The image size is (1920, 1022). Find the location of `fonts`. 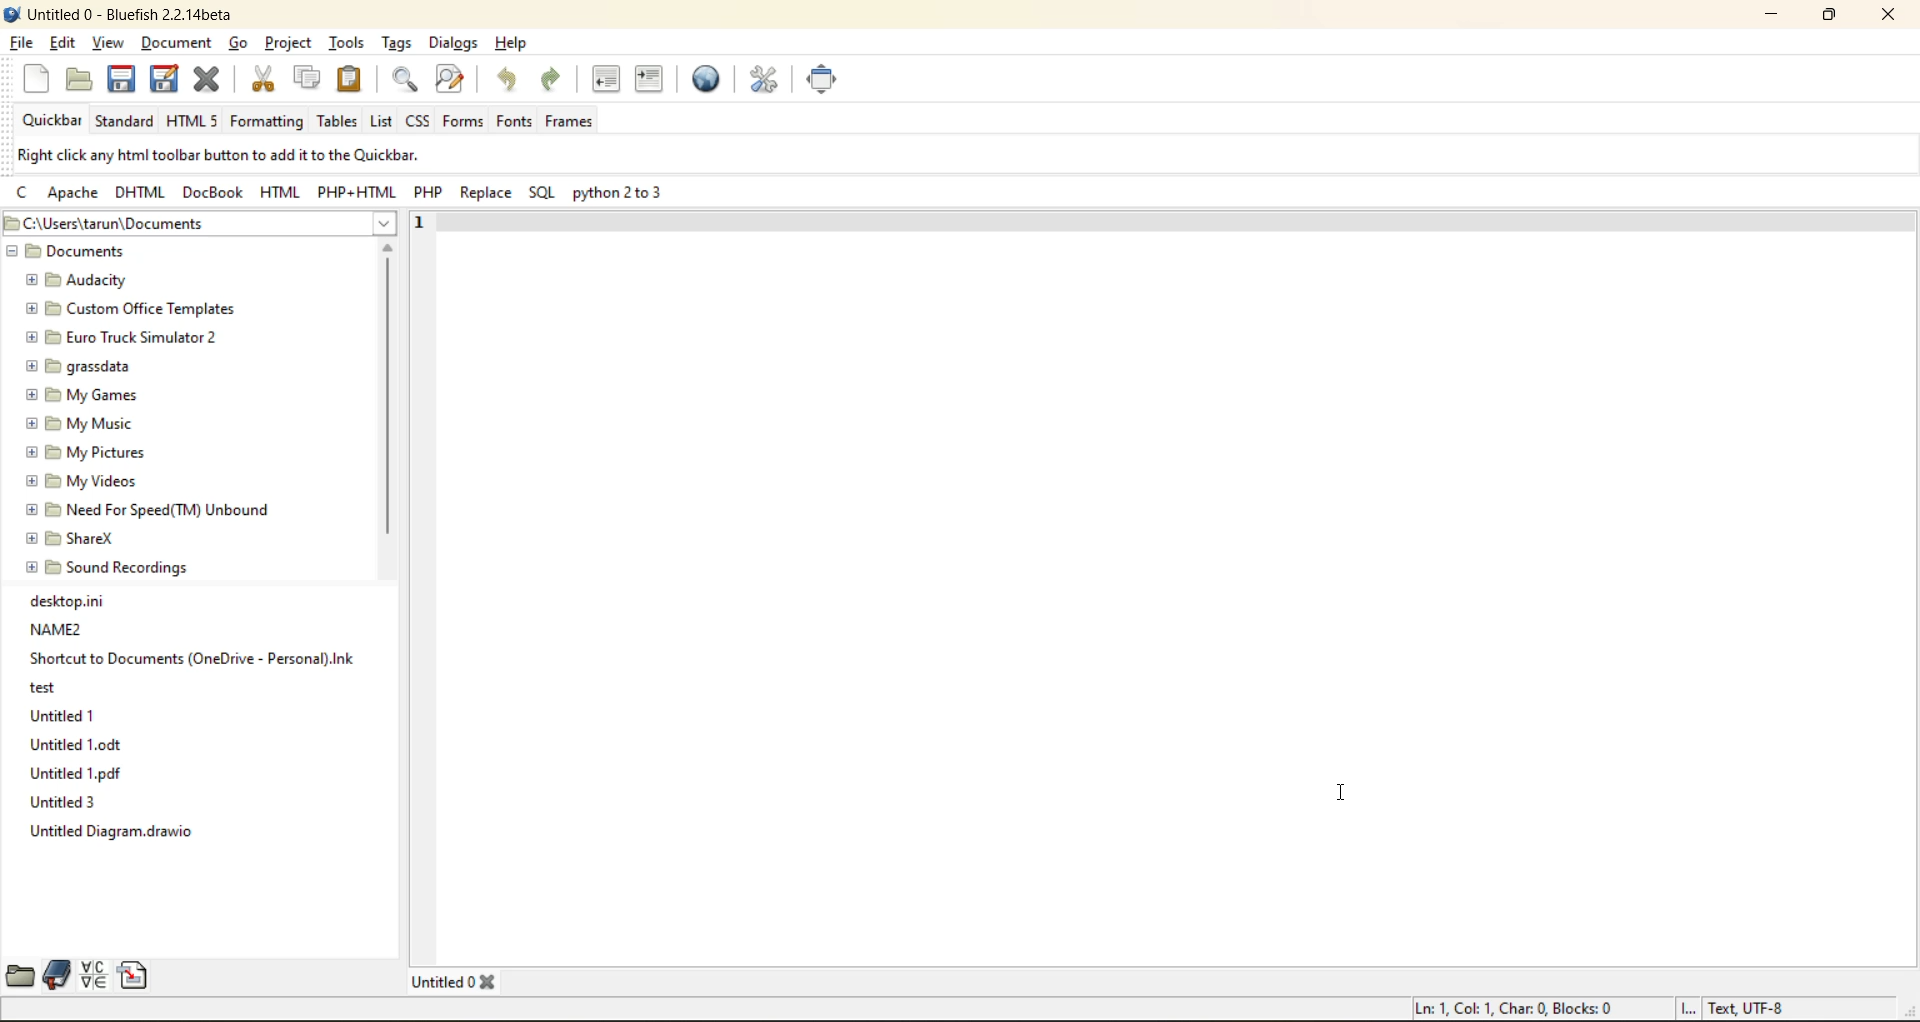

fonts is located at coordinates (514, 123).